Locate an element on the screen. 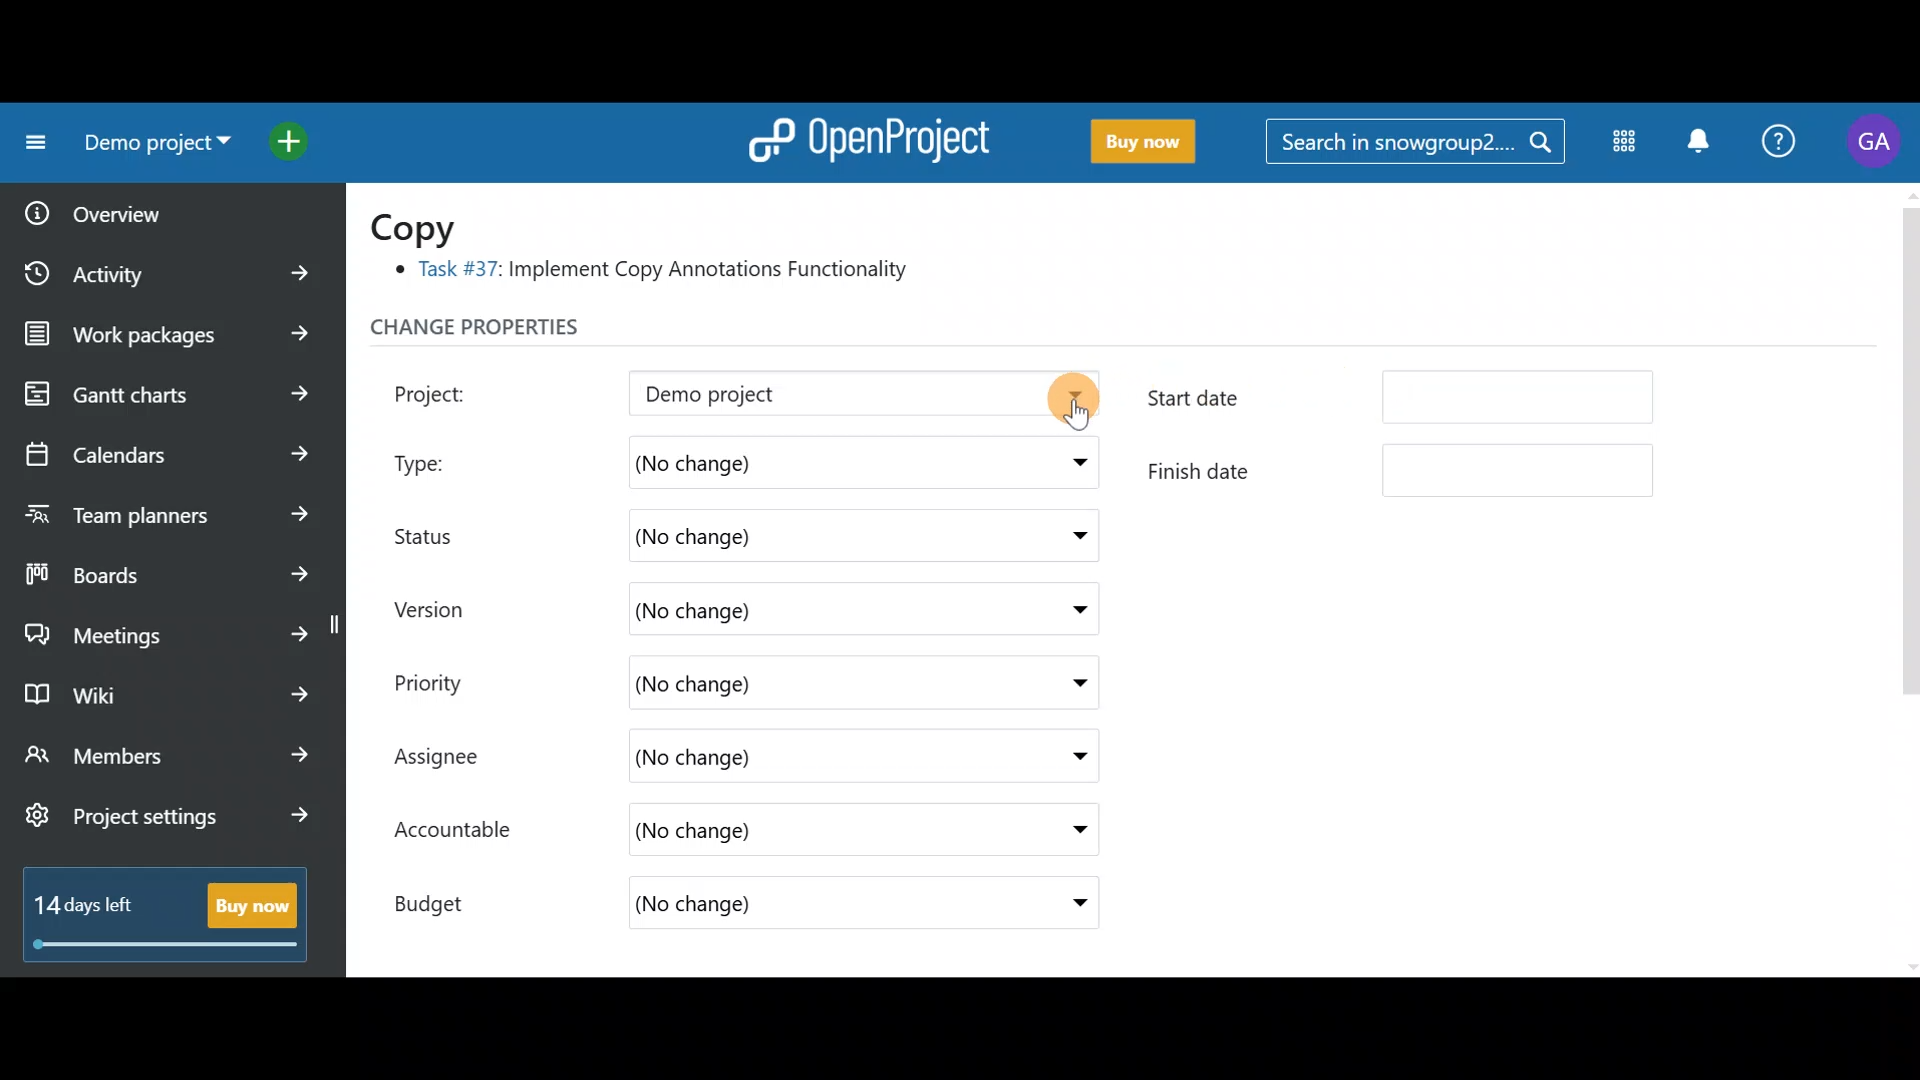 The height and width of the screenshot is (1080, 1920). Accountable drop down is located at coordinates (1069, 831).